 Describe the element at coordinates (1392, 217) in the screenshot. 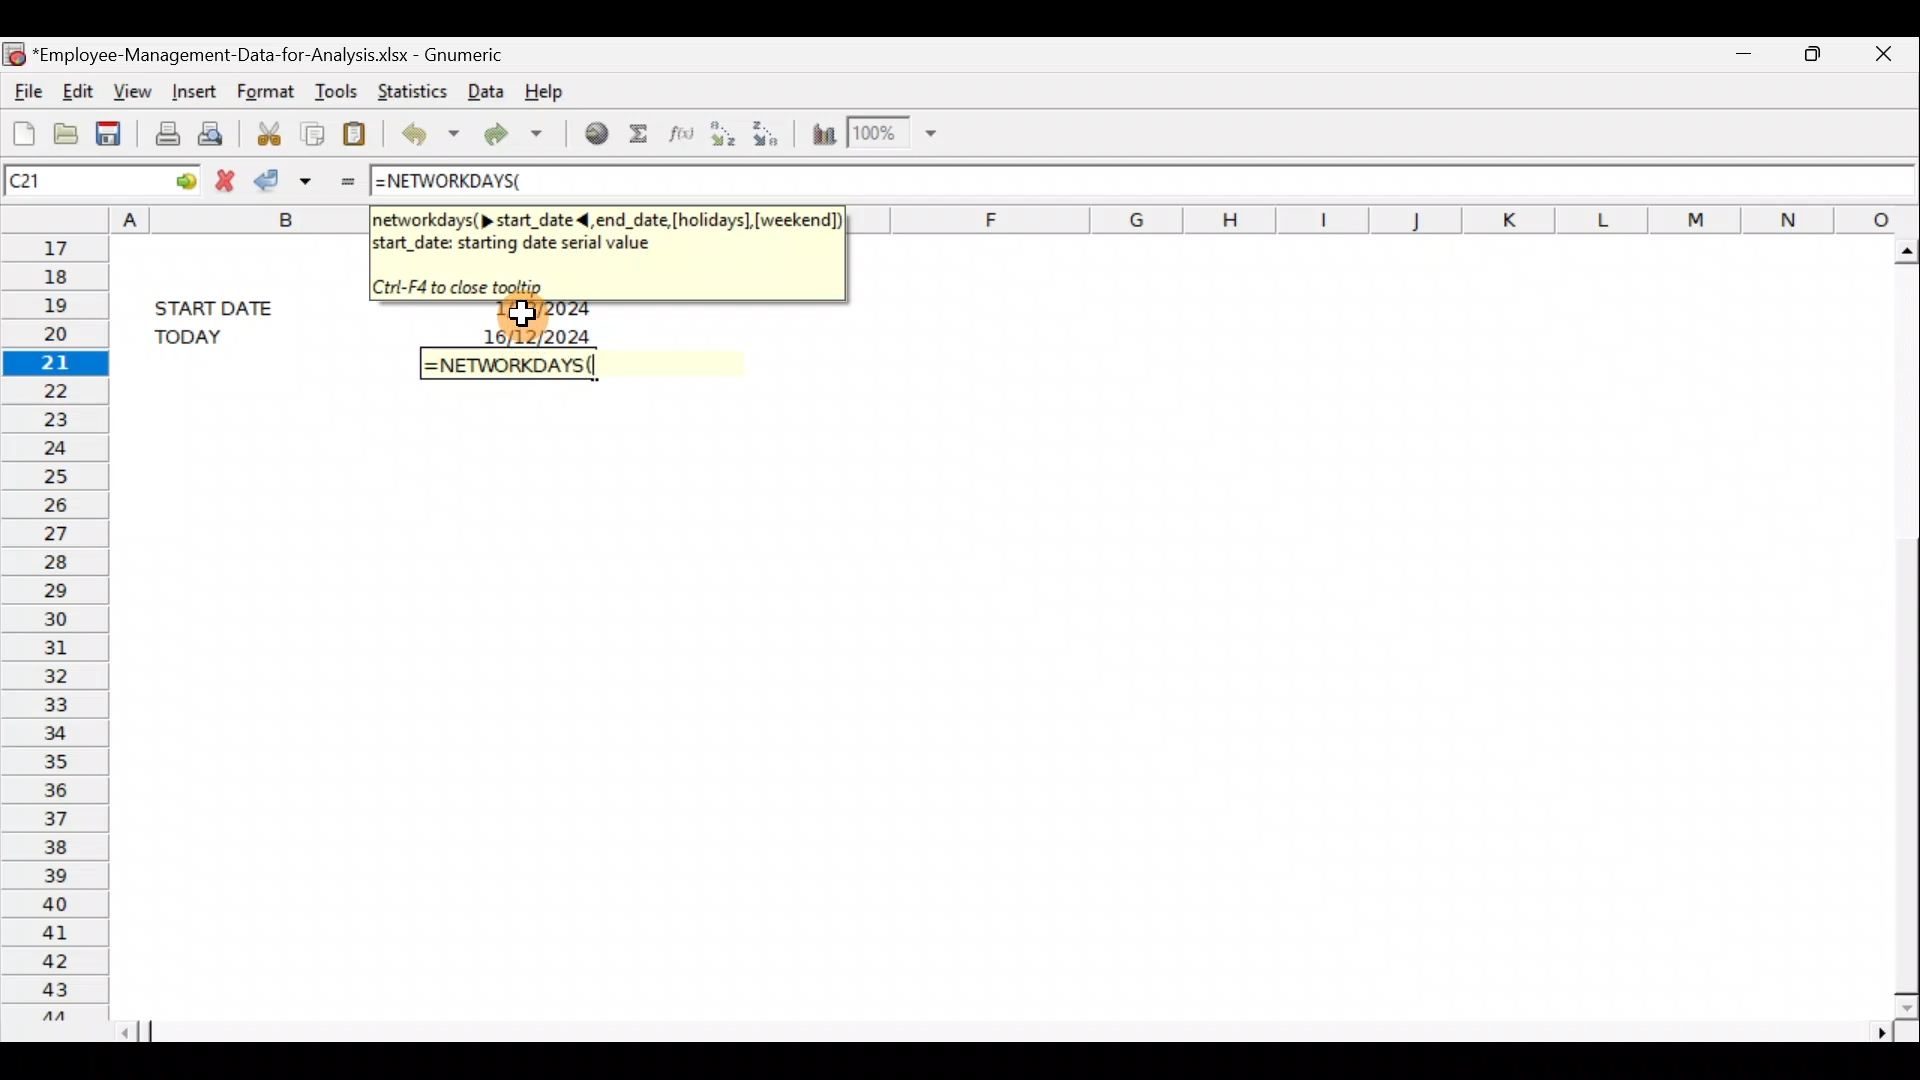

I see `Columns` at that location.